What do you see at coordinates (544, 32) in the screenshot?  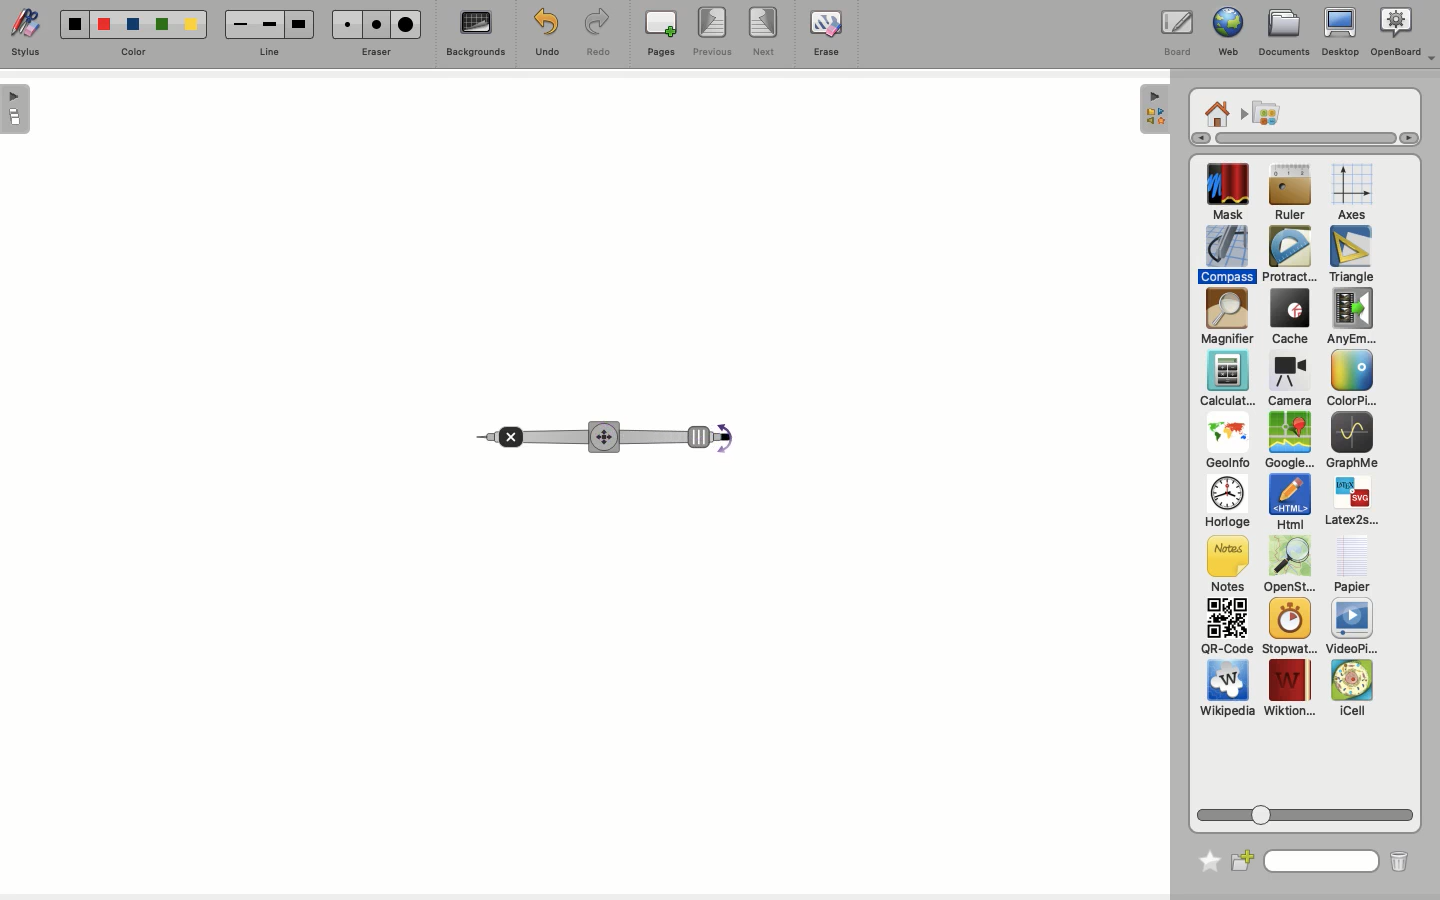 I see `Undo` at bounding box center [544, 32].